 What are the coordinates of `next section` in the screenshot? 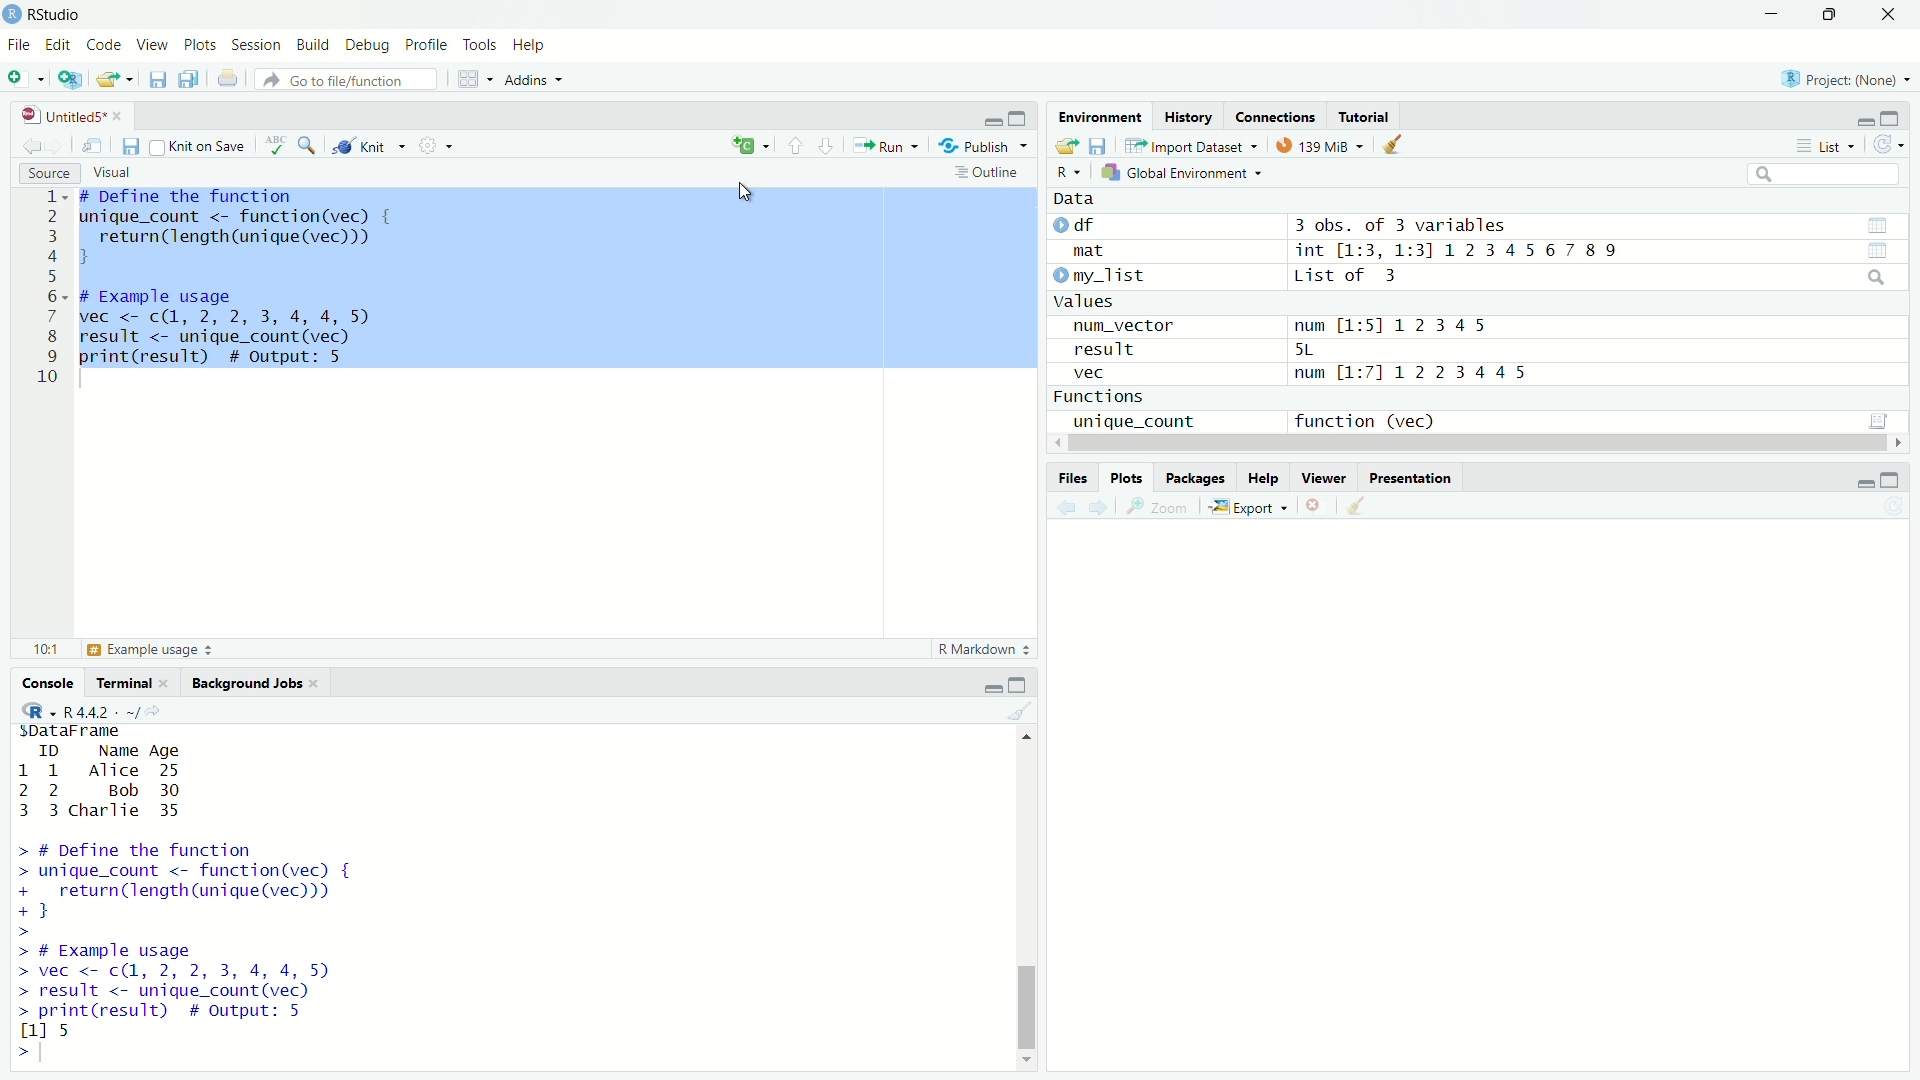 It's located at (826, 147).